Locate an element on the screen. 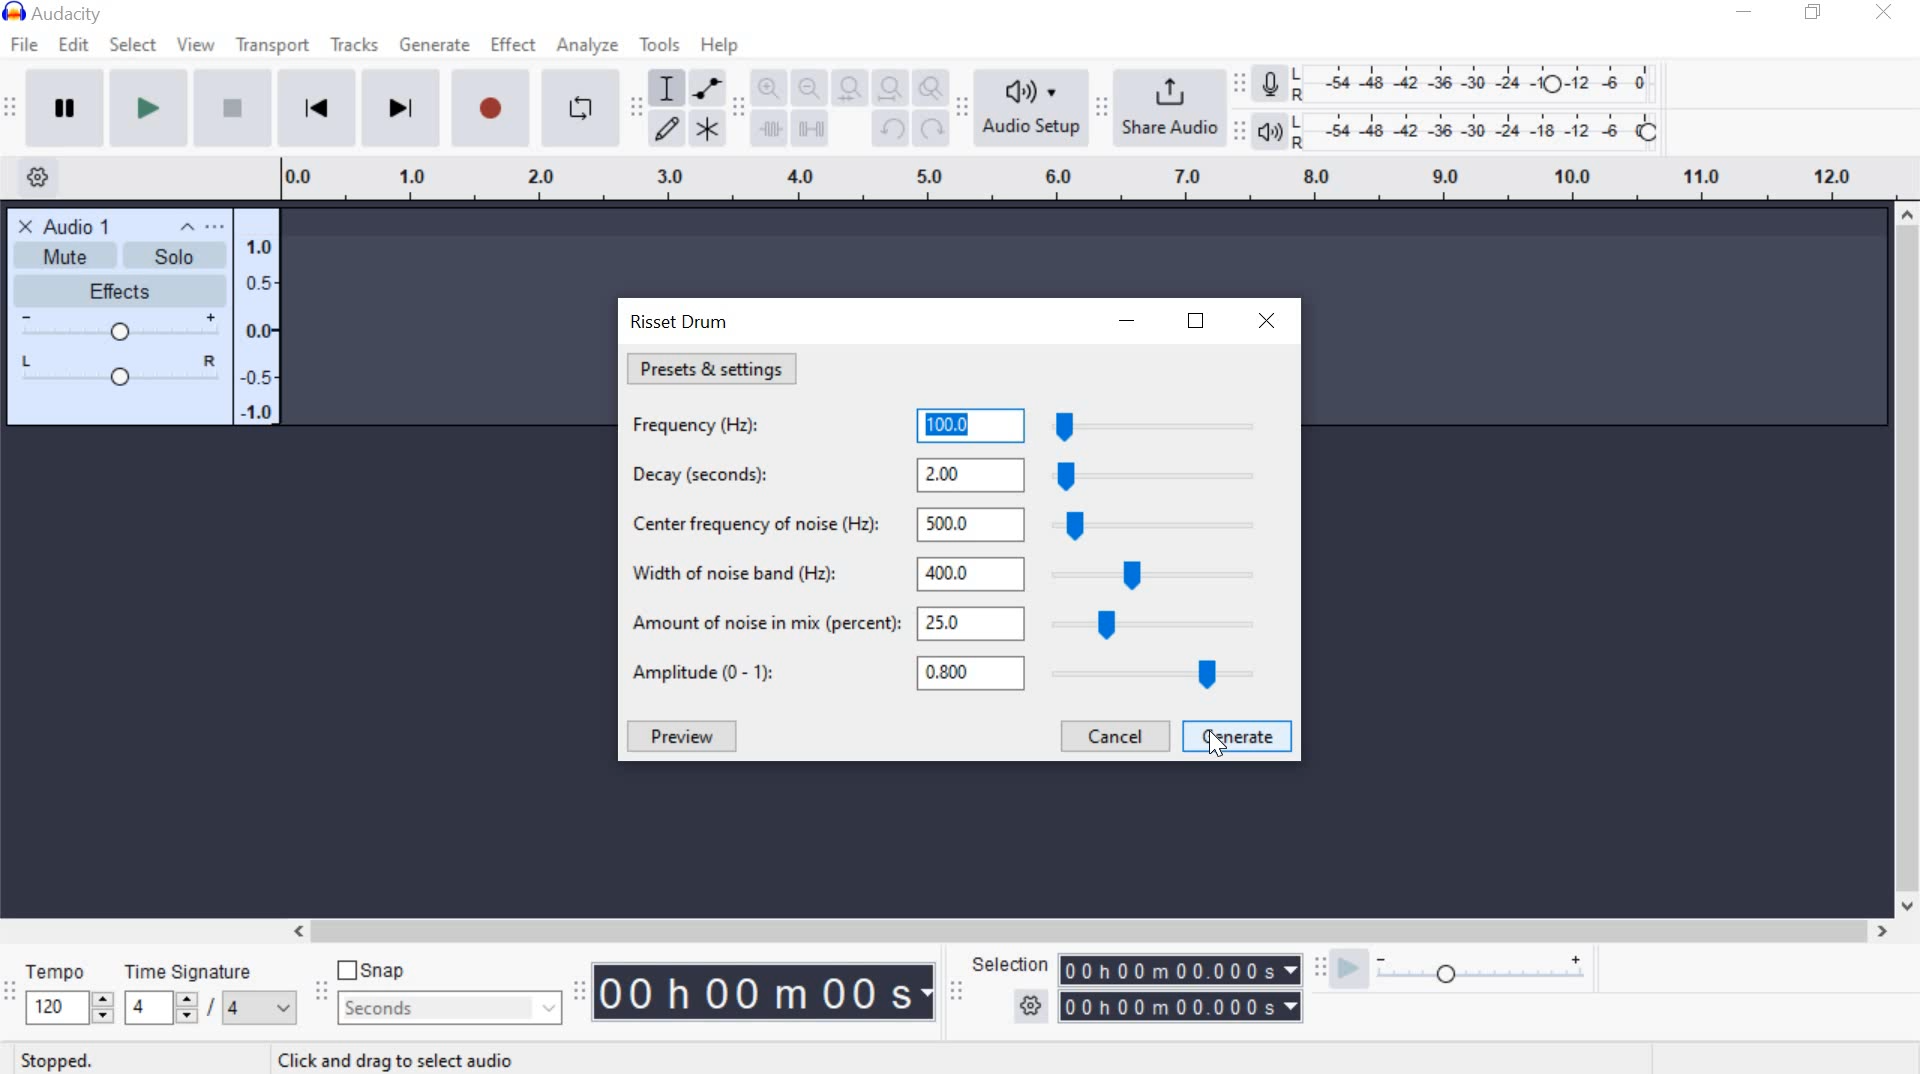 The image size is (1920, 1074). GENERATE is located at coordinates (1238, 737).